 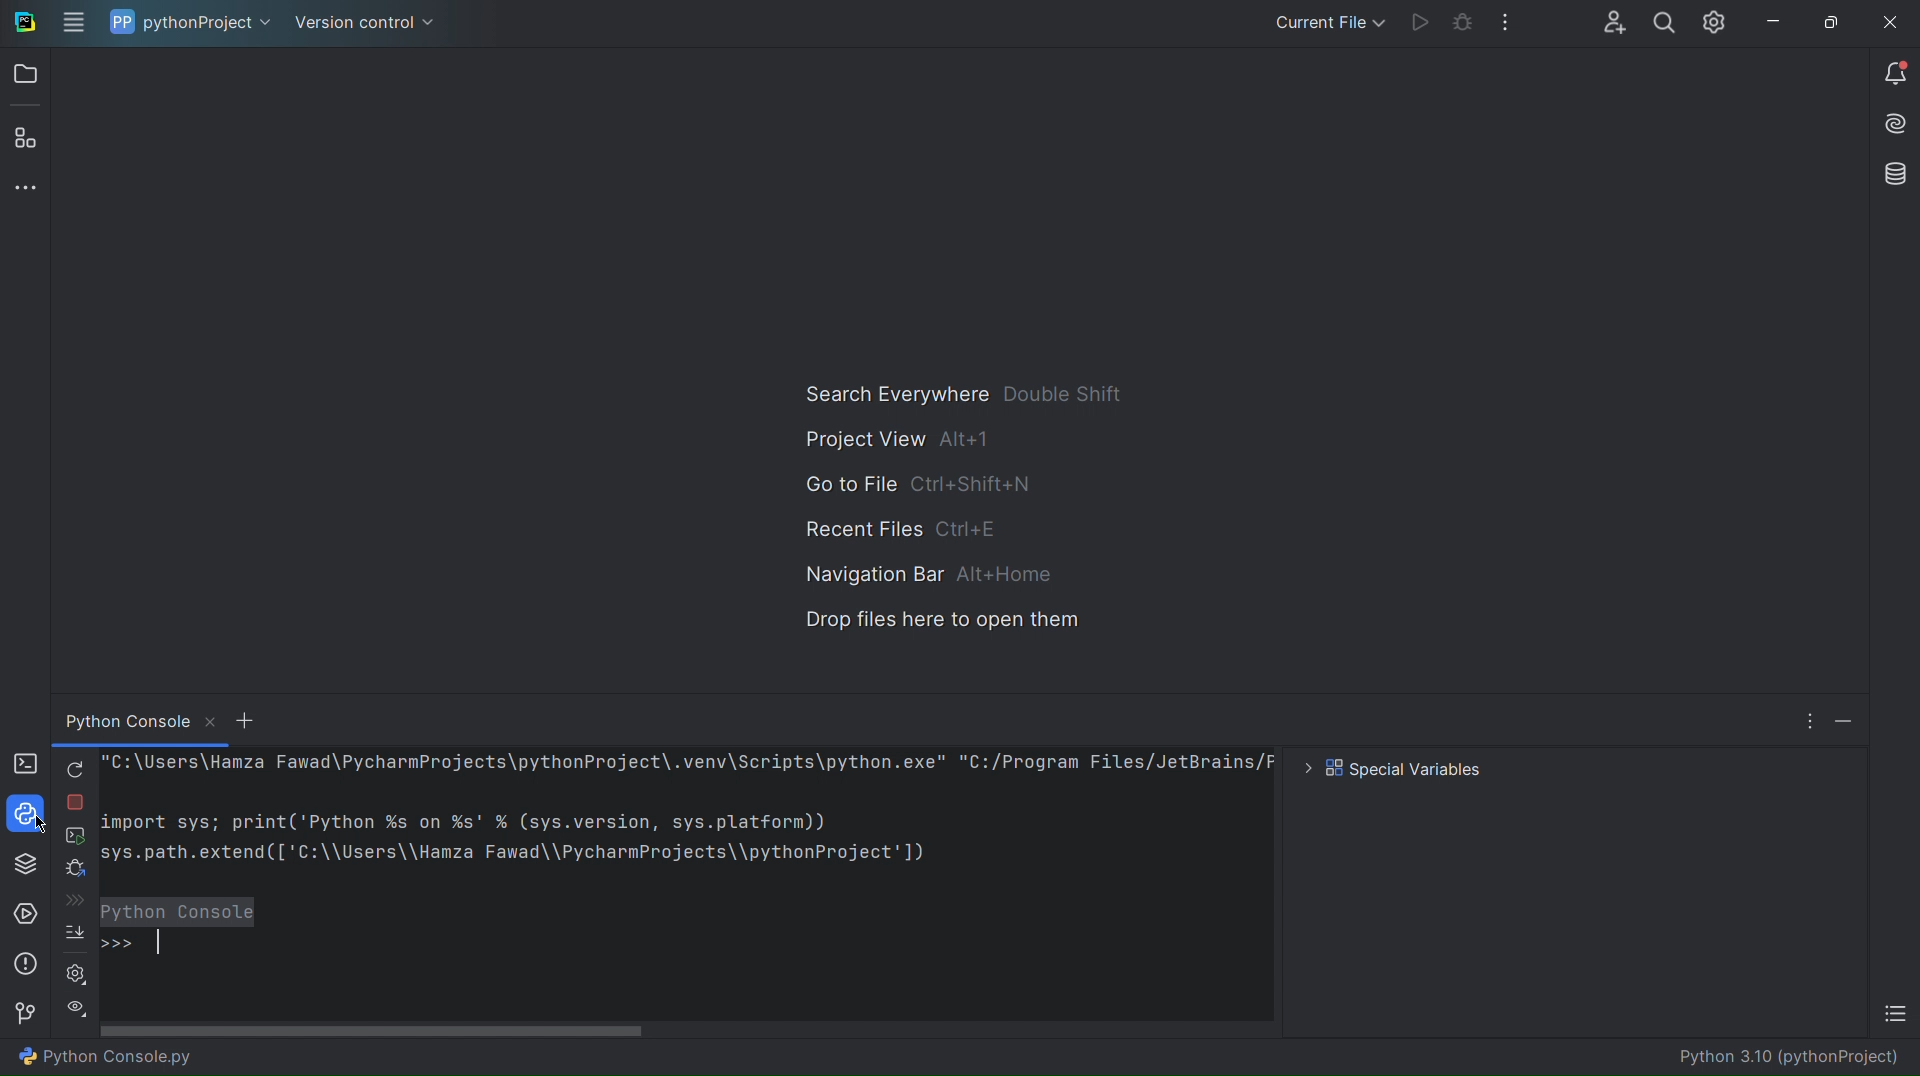 What do you see at coordinates (688, 883) in the screenshot?
I see `"C:\Users\Hamza Fawad\PycharmProjects\pythonProject\.venv\Scripts\python.exe" "C:/Program Files/JetBrains/Fport sys; print('Python %s on %s' % (sys.version, sys.platform))sys.path.extend(['C:\\Users\\Hamza Fawad\\PycharmProjects\\pythonProject'])Python Consol` at bounding box center [688, 883].